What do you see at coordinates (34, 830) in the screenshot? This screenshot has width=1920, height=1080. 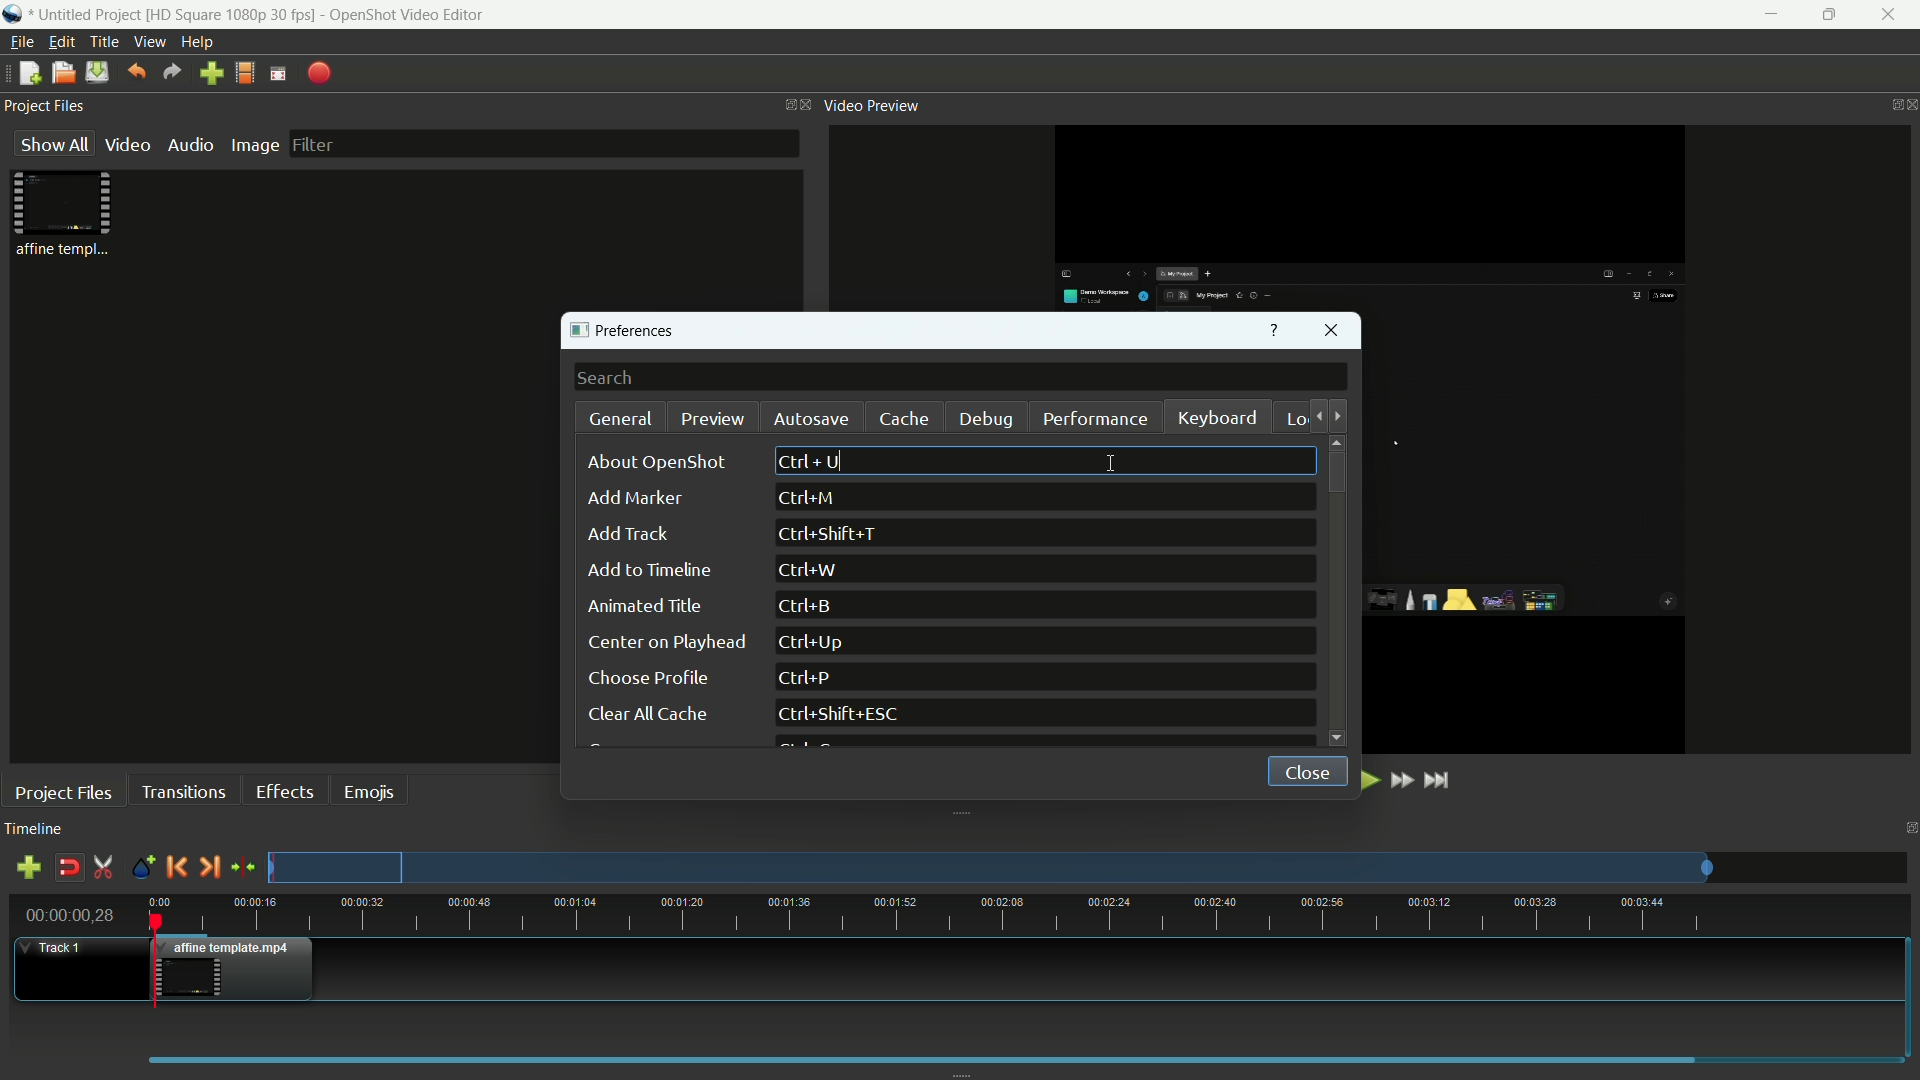 I see `timeline` at bounding box center [34, 830].